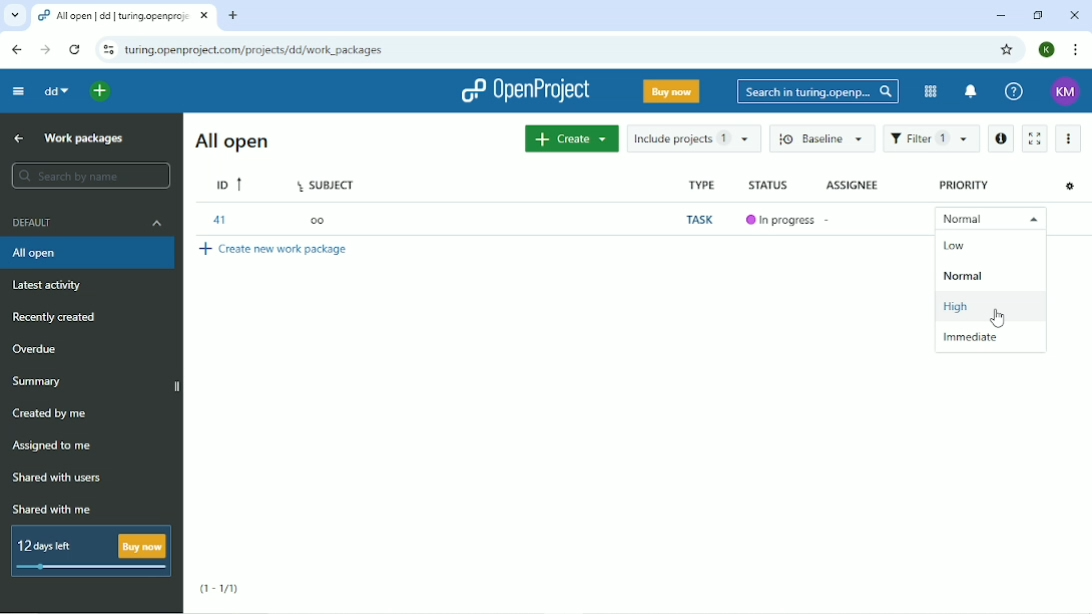 The image size is (1092, 614). Describe the element at coordinates (815, 90) in the screenshot. I see `Search` at that location.